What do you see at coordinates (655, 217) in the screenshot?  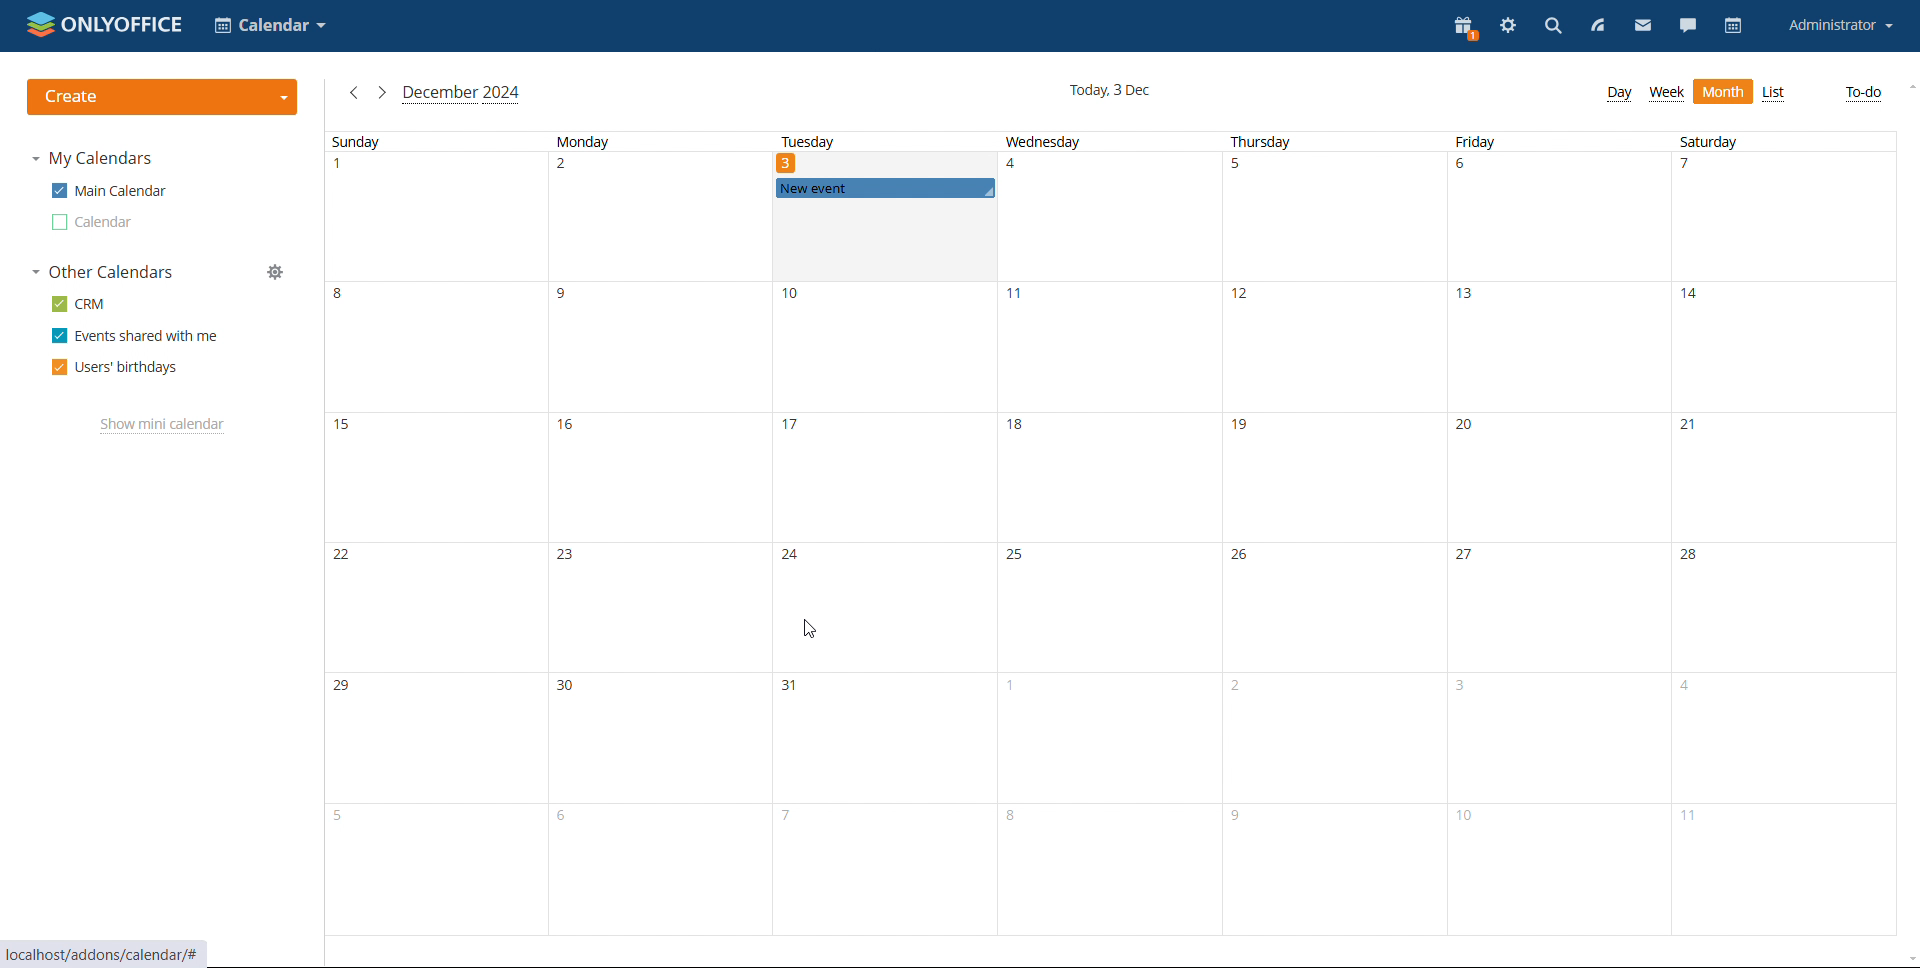 I see `date` at bounding box center [655, 217].